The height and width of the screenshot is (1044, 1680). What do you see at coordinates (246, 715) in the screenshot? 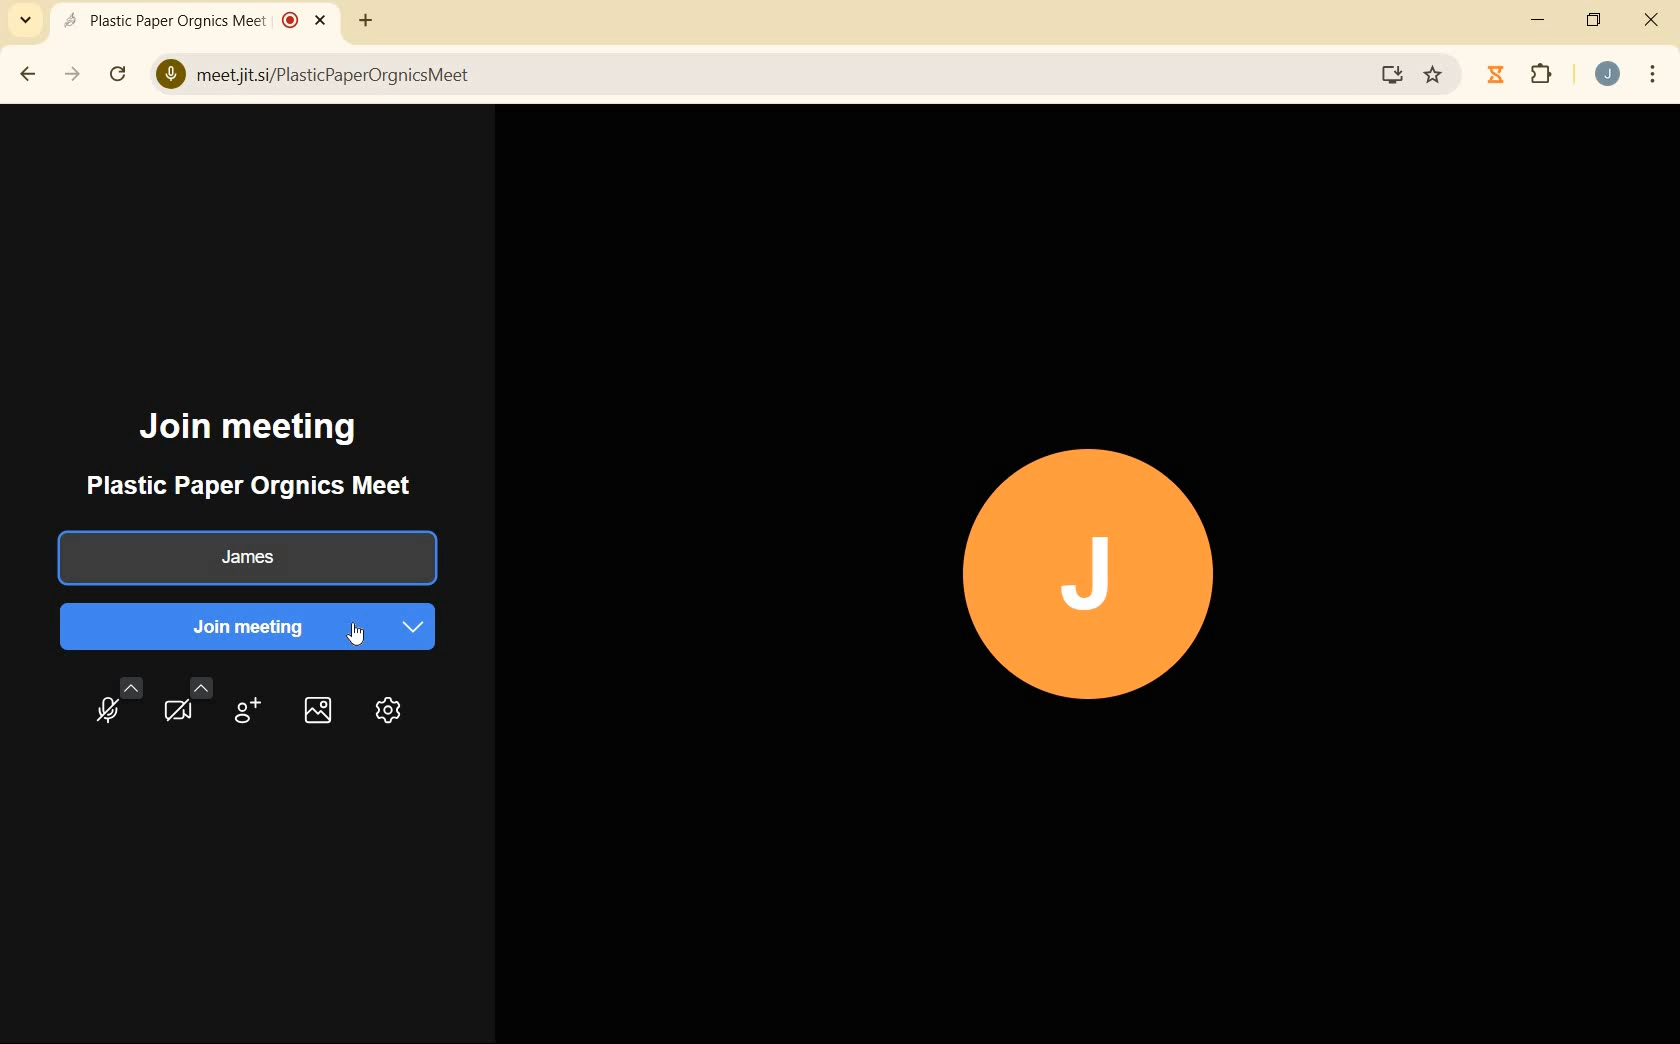
I see `invite people` at bounding box center [246, 715].